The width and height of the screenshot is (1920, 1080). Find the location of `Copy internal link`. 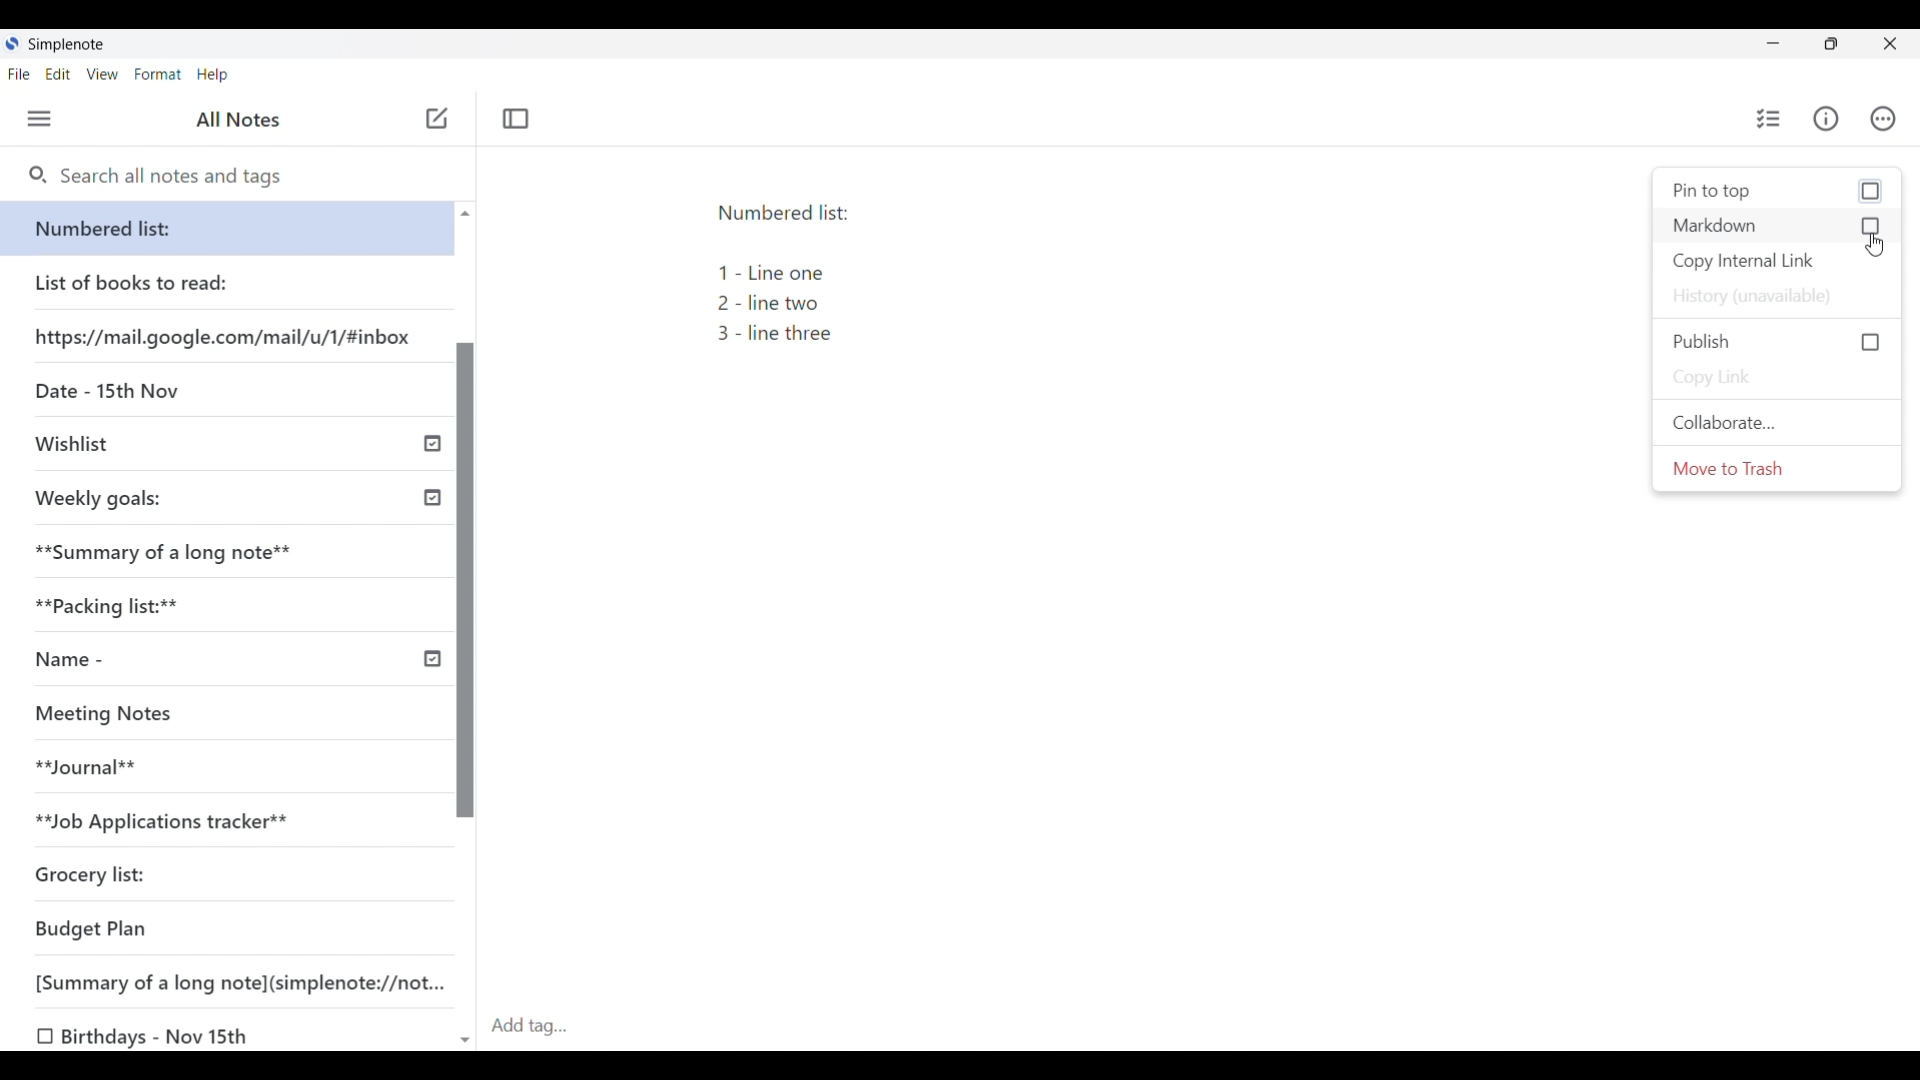

Copy internal link is located at coordinates (1755, 261).